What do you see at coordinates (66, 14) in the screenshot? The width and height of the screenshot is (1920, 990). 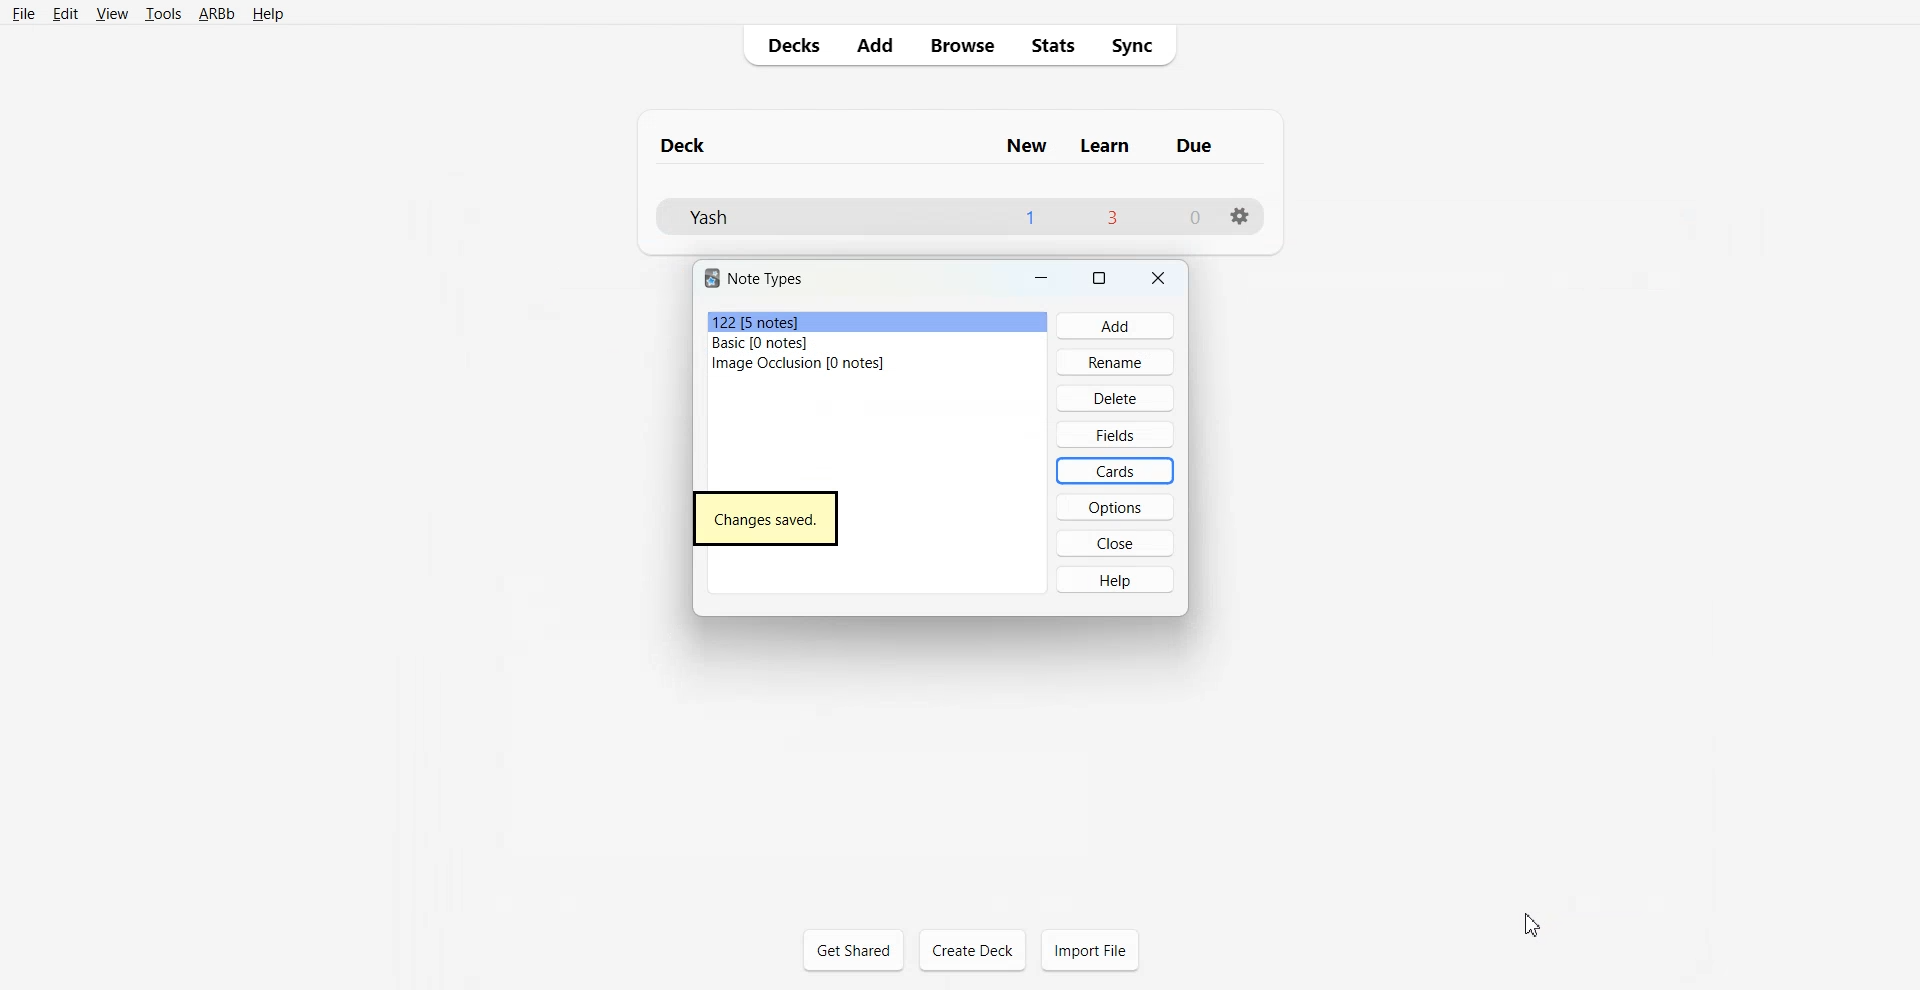 I see `Edit` at bounding box center [66, 14].